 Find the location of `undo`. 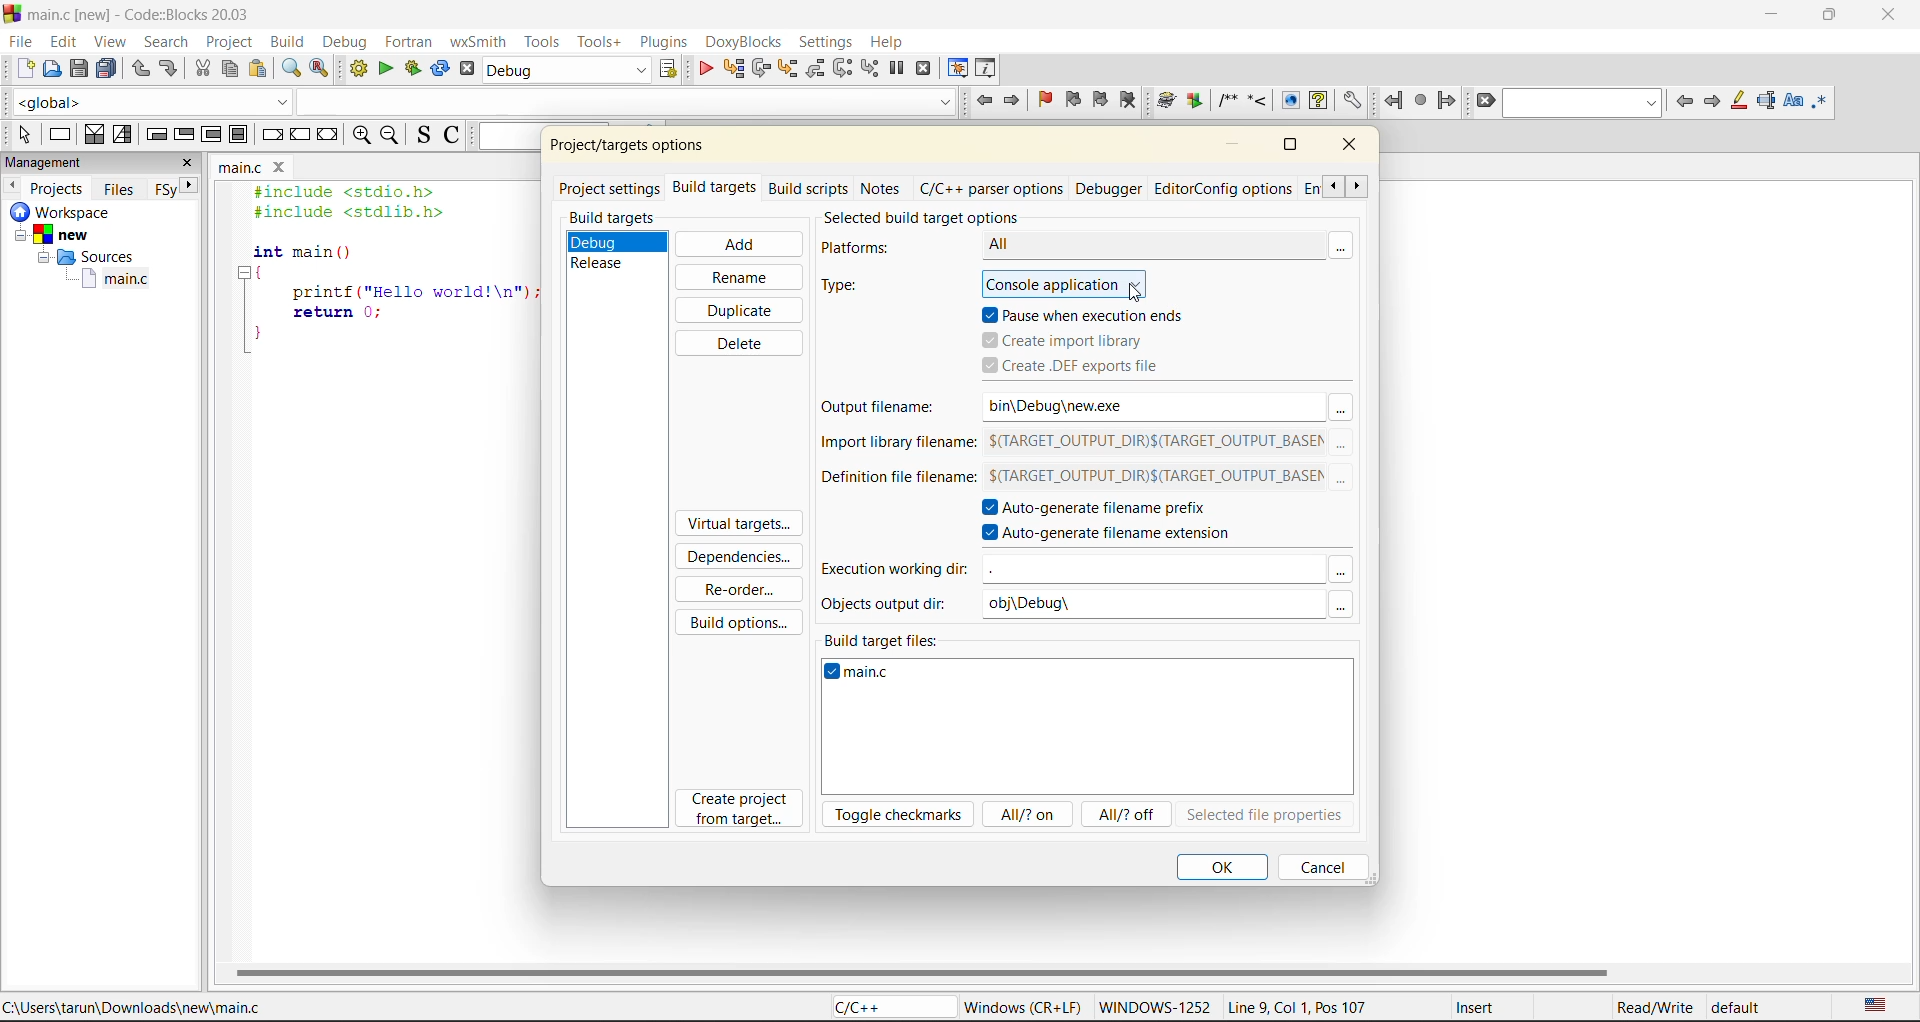

undo is located at coordinates (142, 71).